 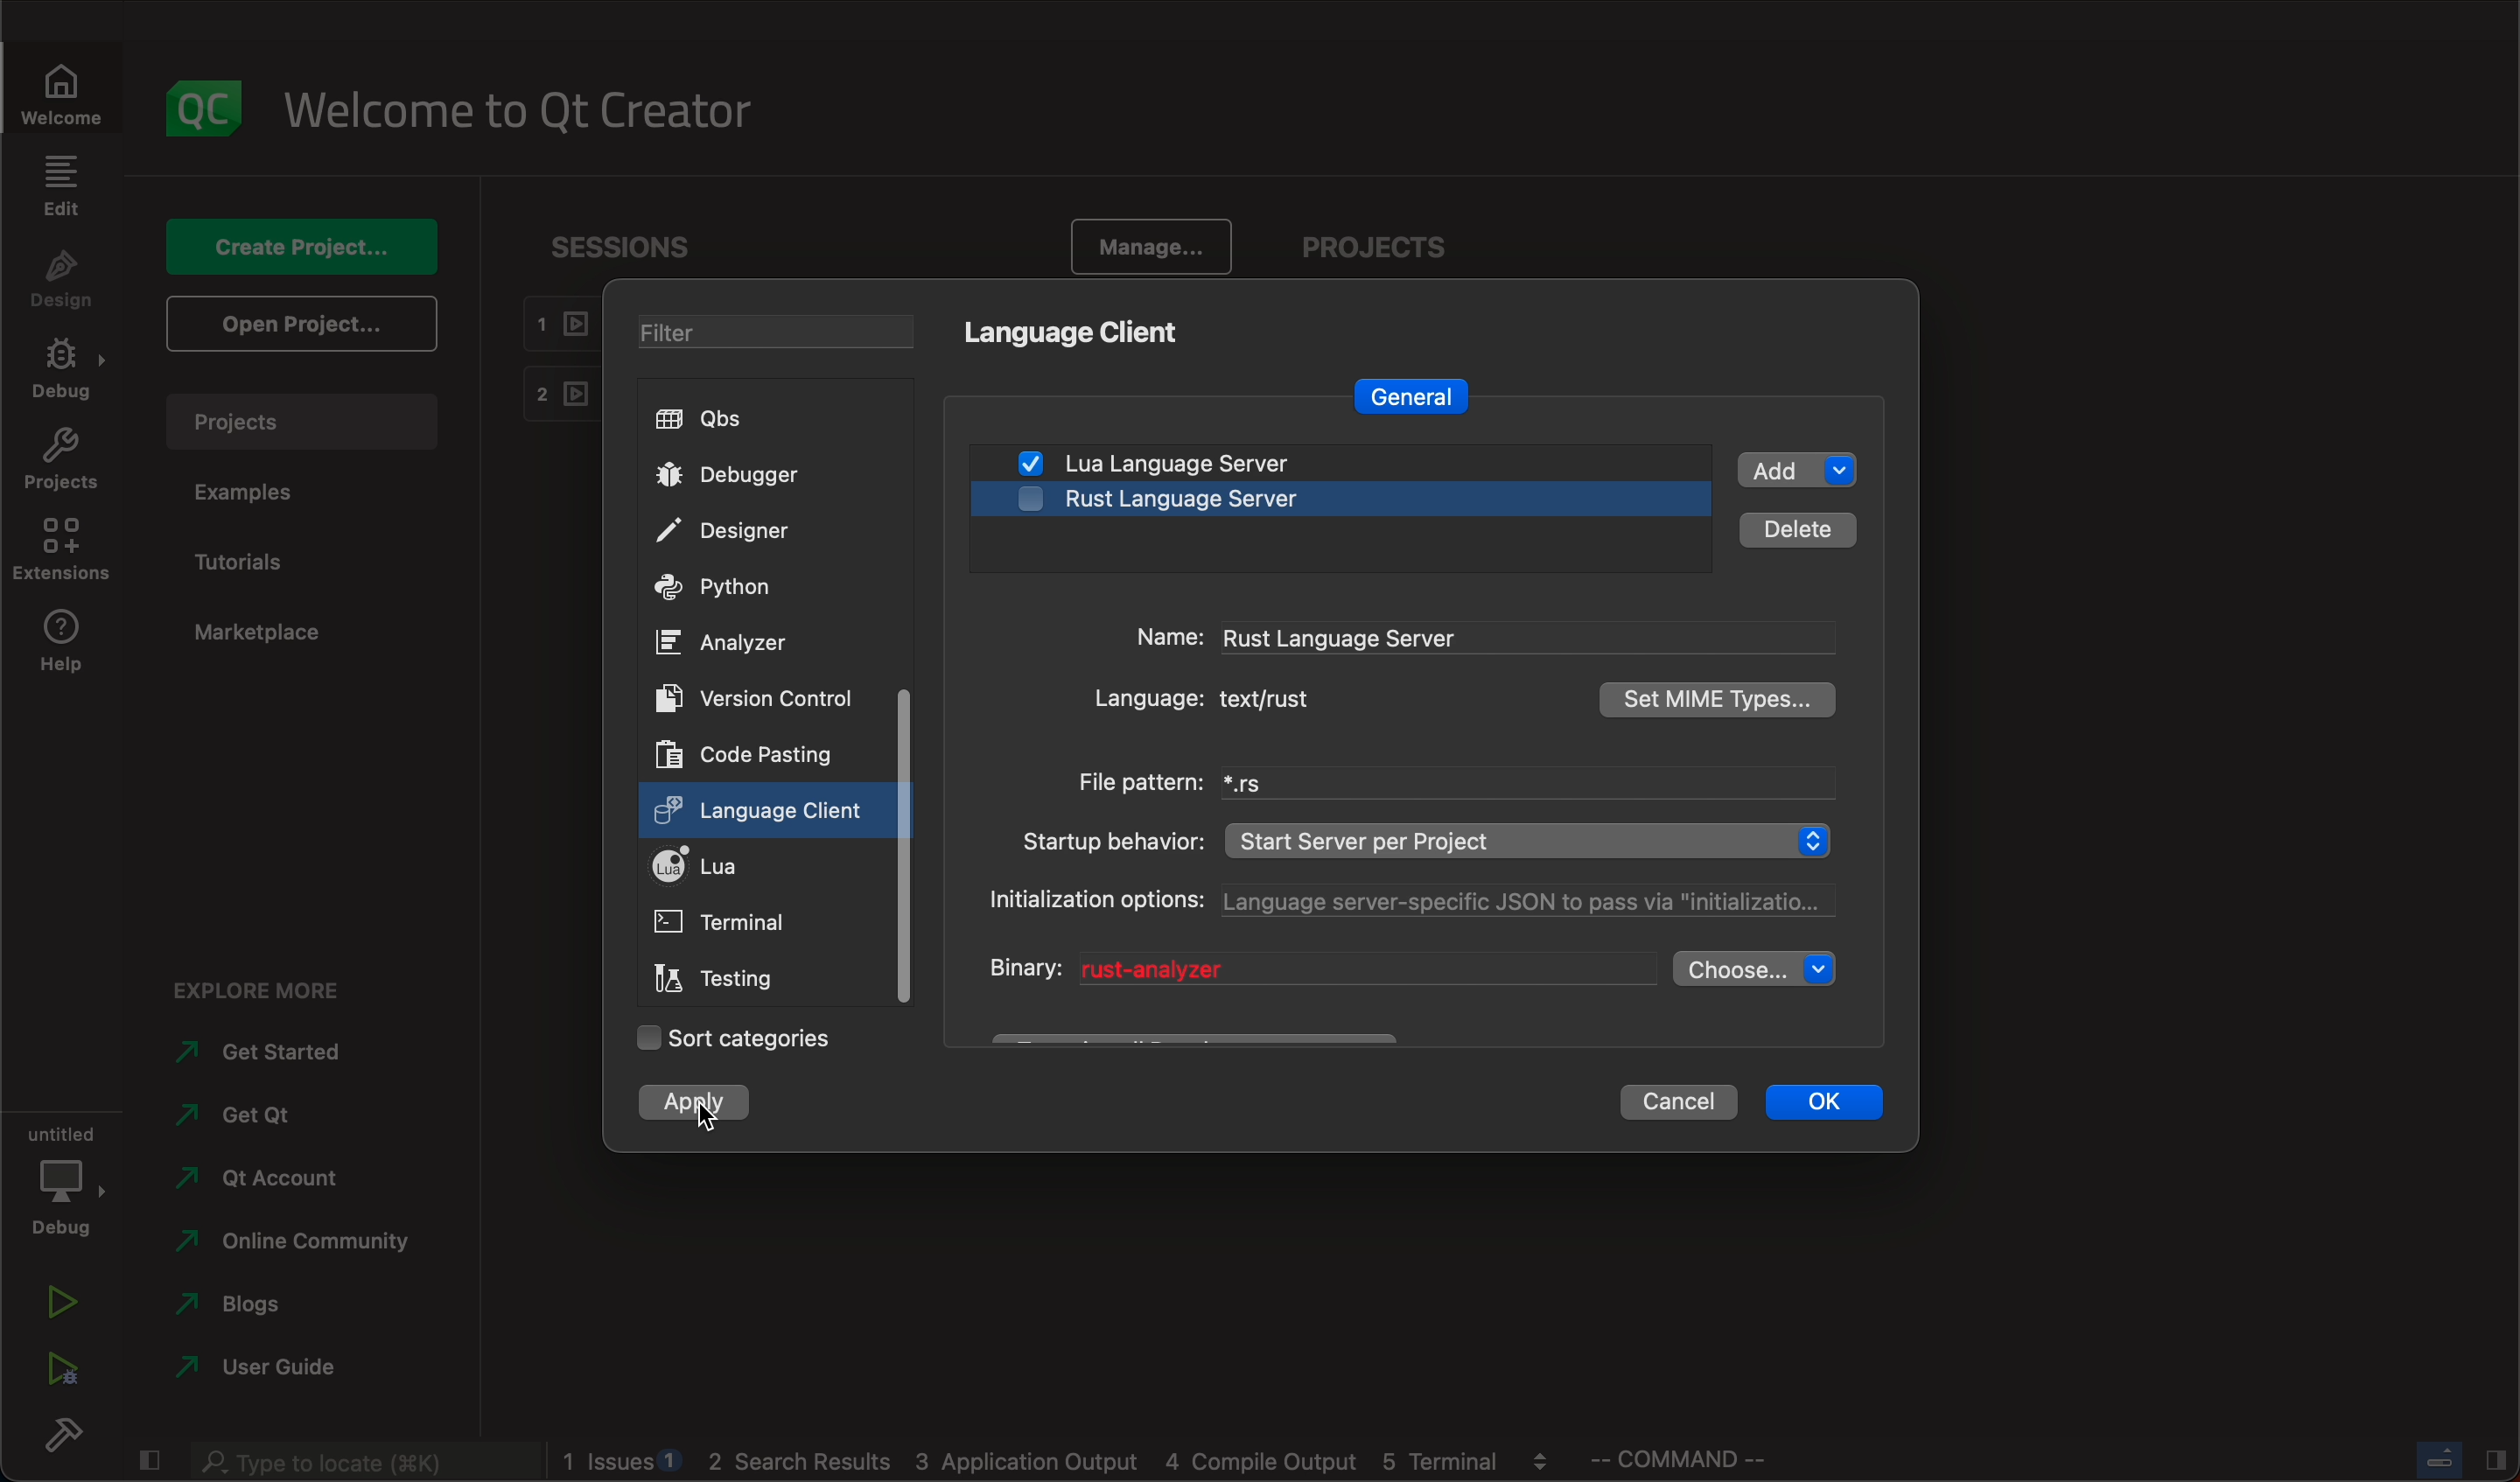 I want to click on options, so click(x=1423, y=904).